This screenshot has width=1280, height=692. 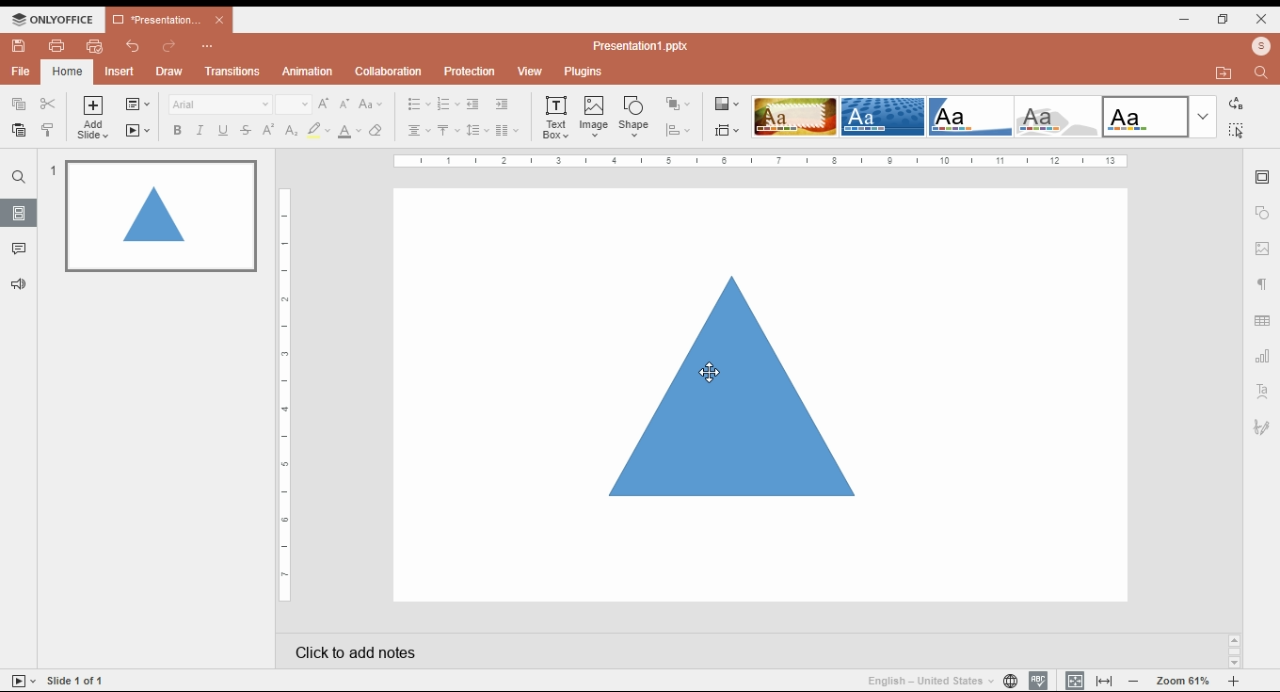 What do you see at coordinates (472, 71) in the screenshot?
I see `protection` at bounding box center [472, 71].